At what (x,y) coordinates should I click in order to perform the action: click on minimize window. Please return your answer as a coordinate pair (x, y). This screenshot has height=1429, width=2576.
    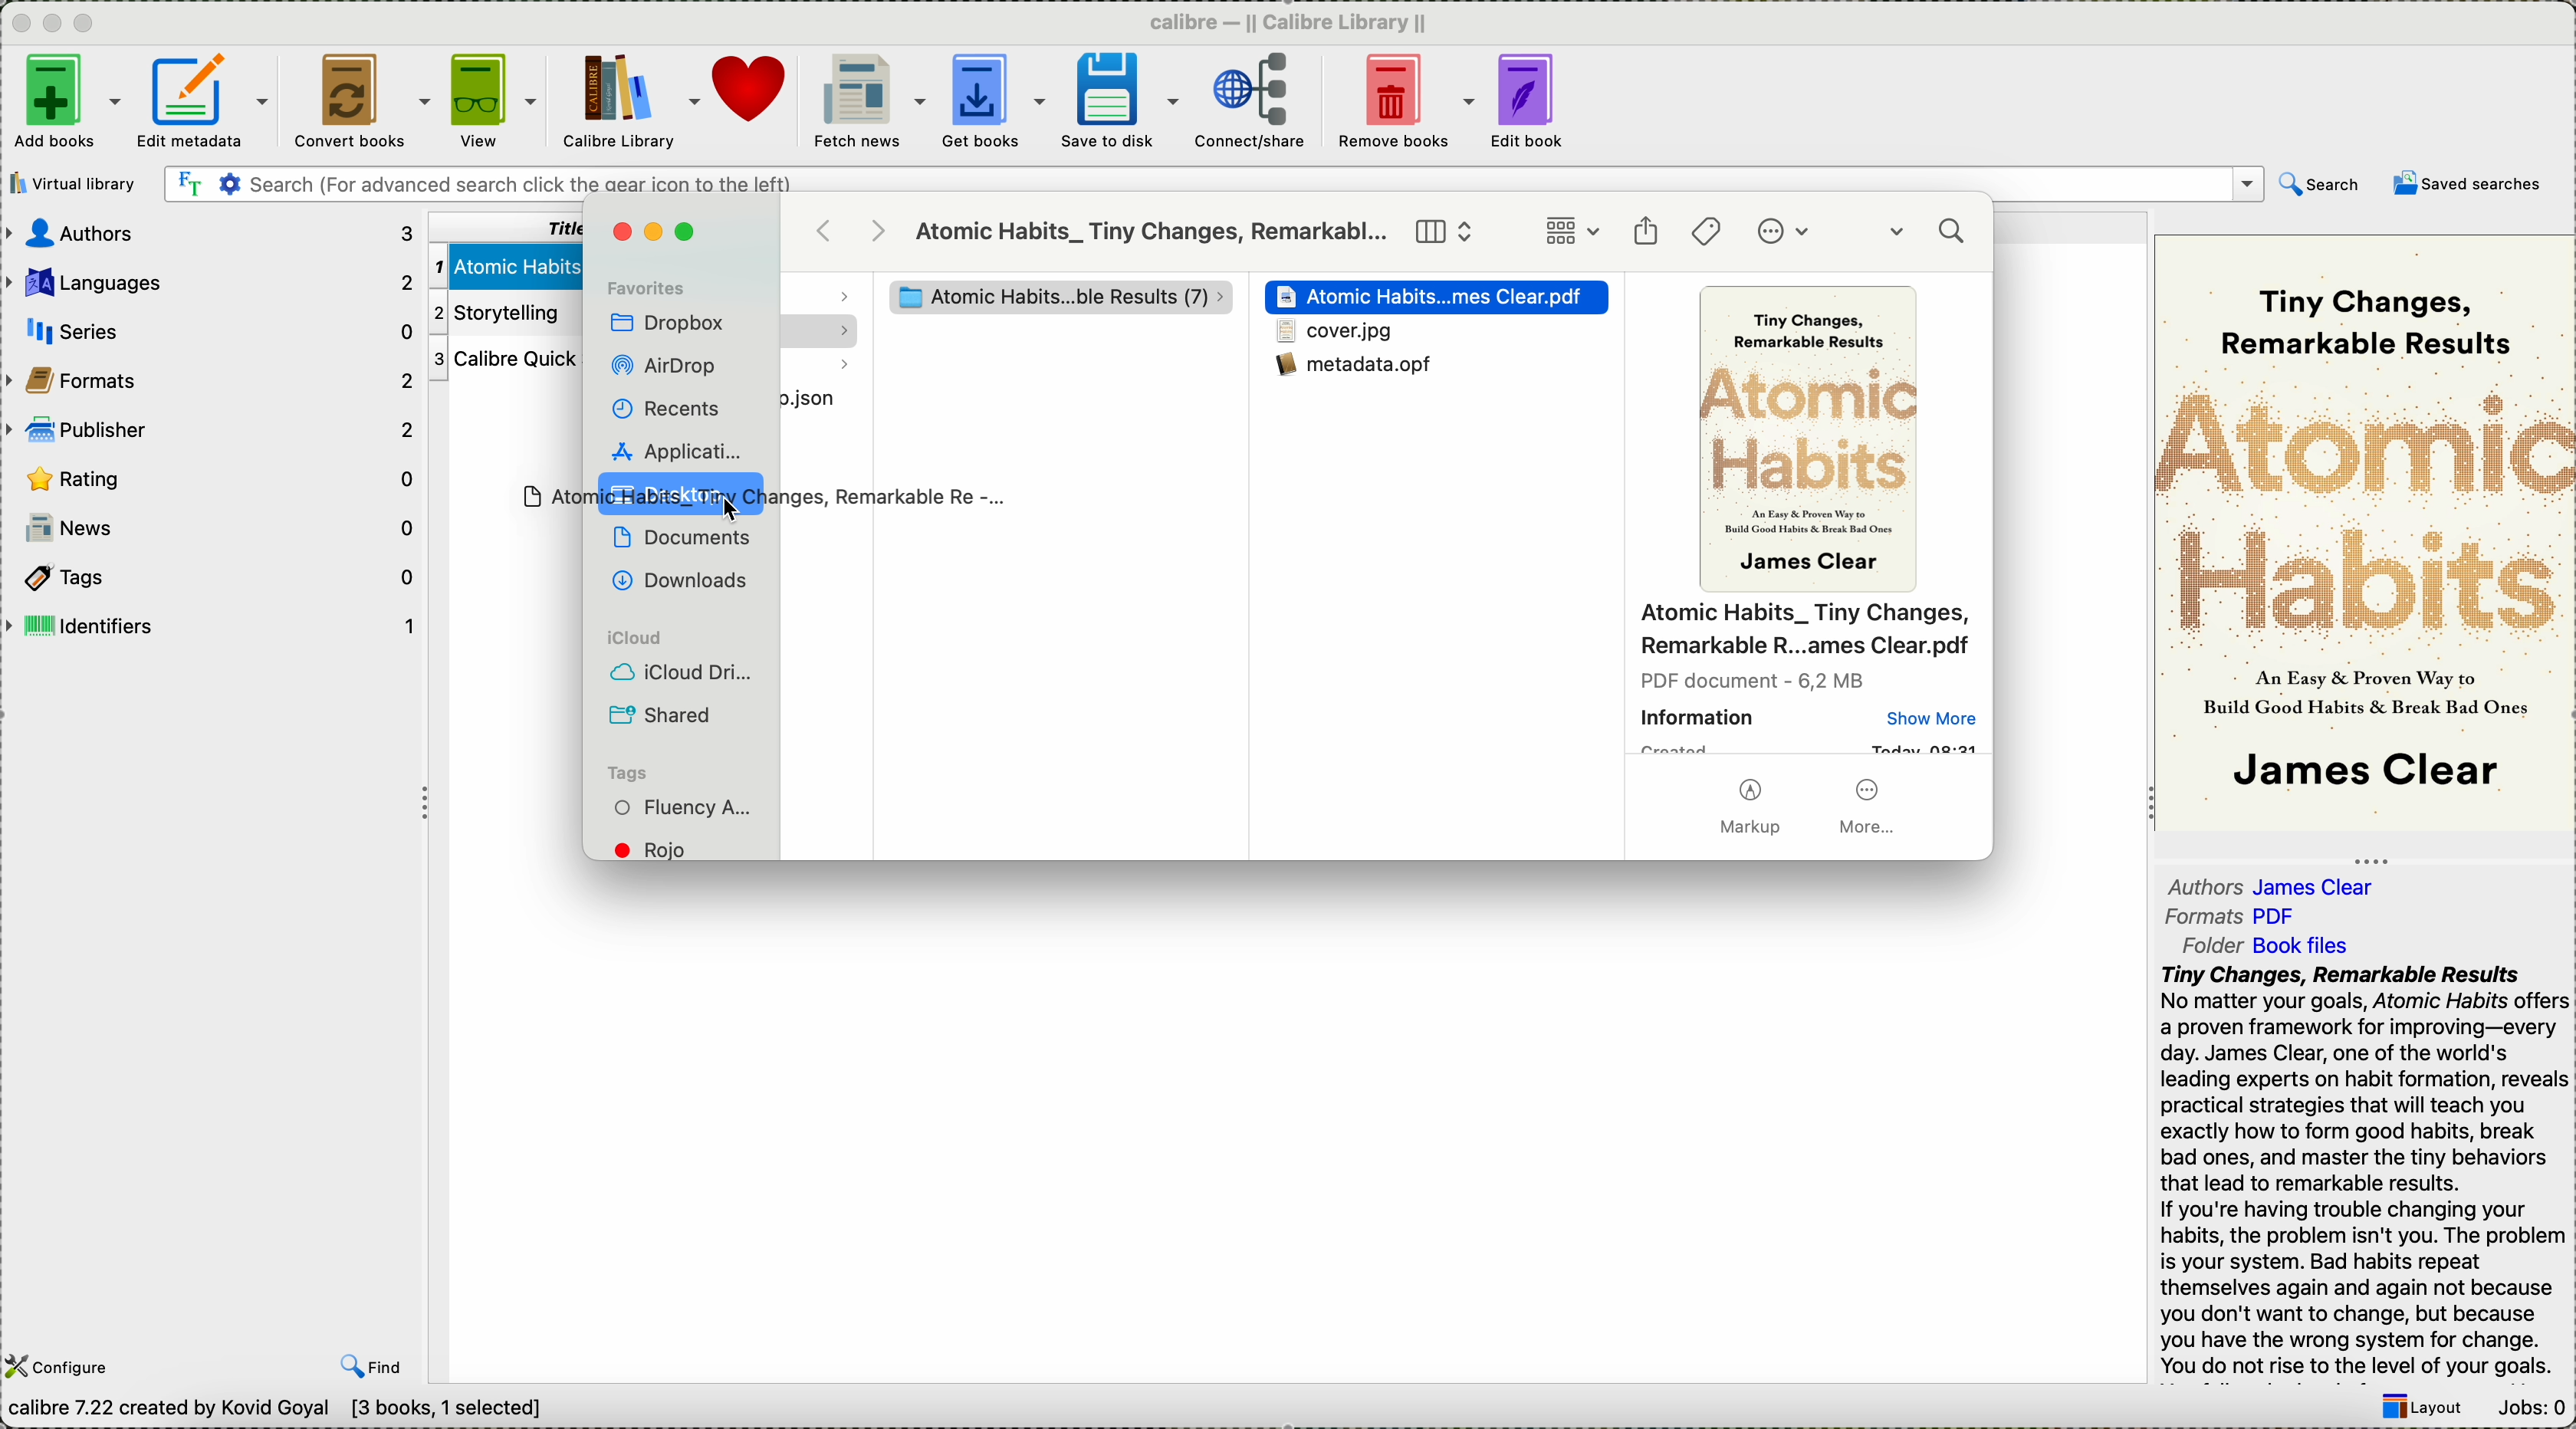
    Looking at the image, I should click on (659, 232).